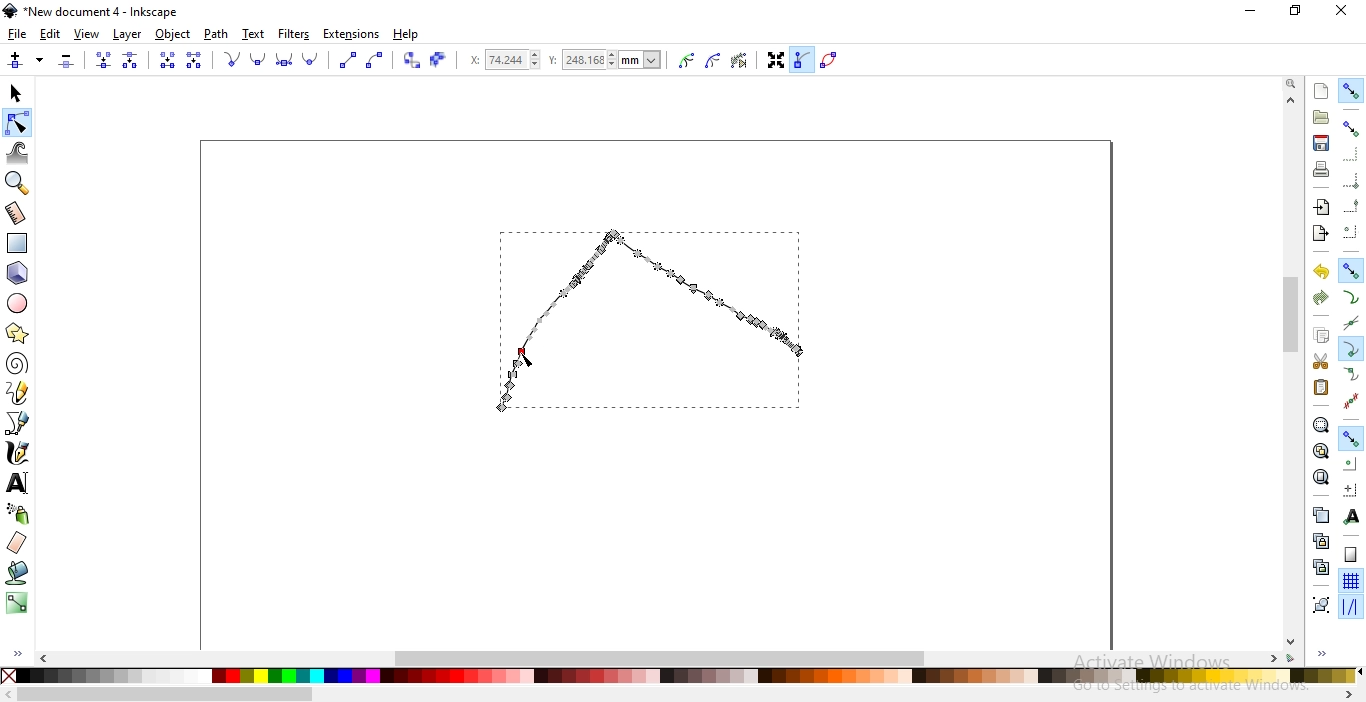 Image resolution: width=1366 pixels, height=702 pixels. What do you see at coordinates (15, 183) in the screenshot?
I see `zoom in or out` at bounding box center [15, 183].